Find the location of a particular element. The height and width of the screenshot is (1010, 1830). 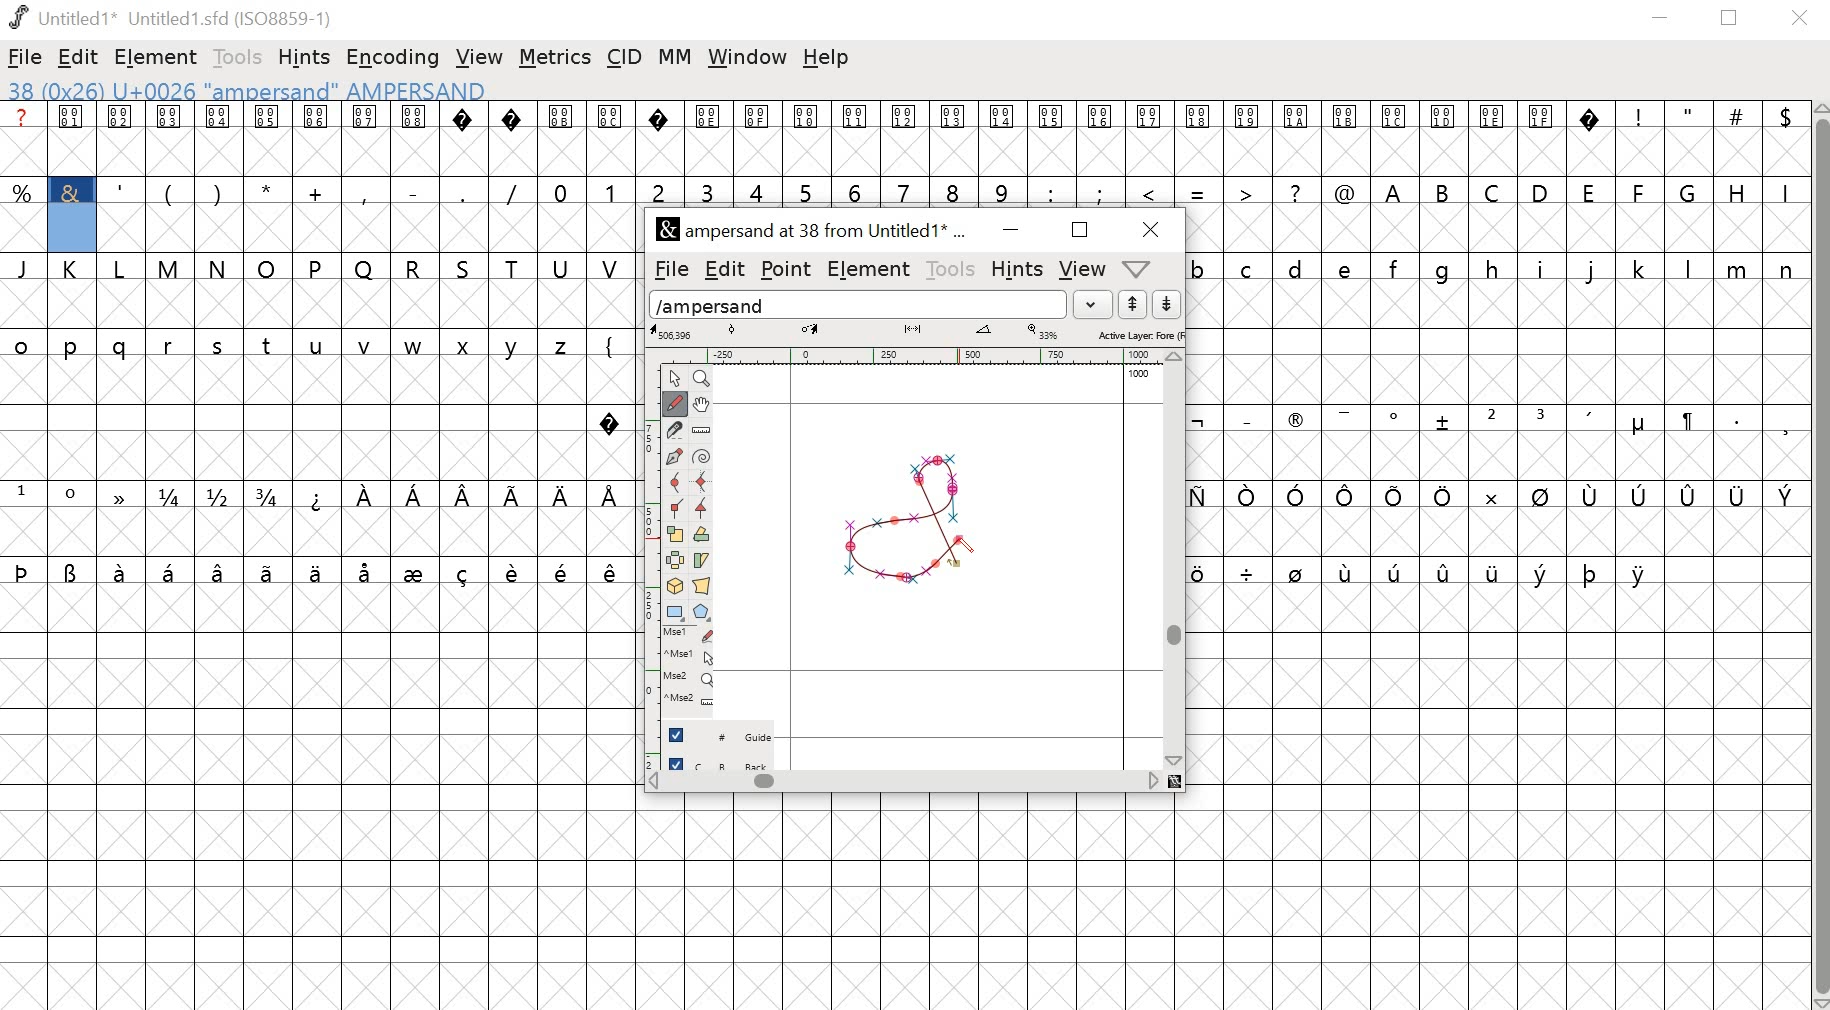

S is located at coordinates (466, 268).